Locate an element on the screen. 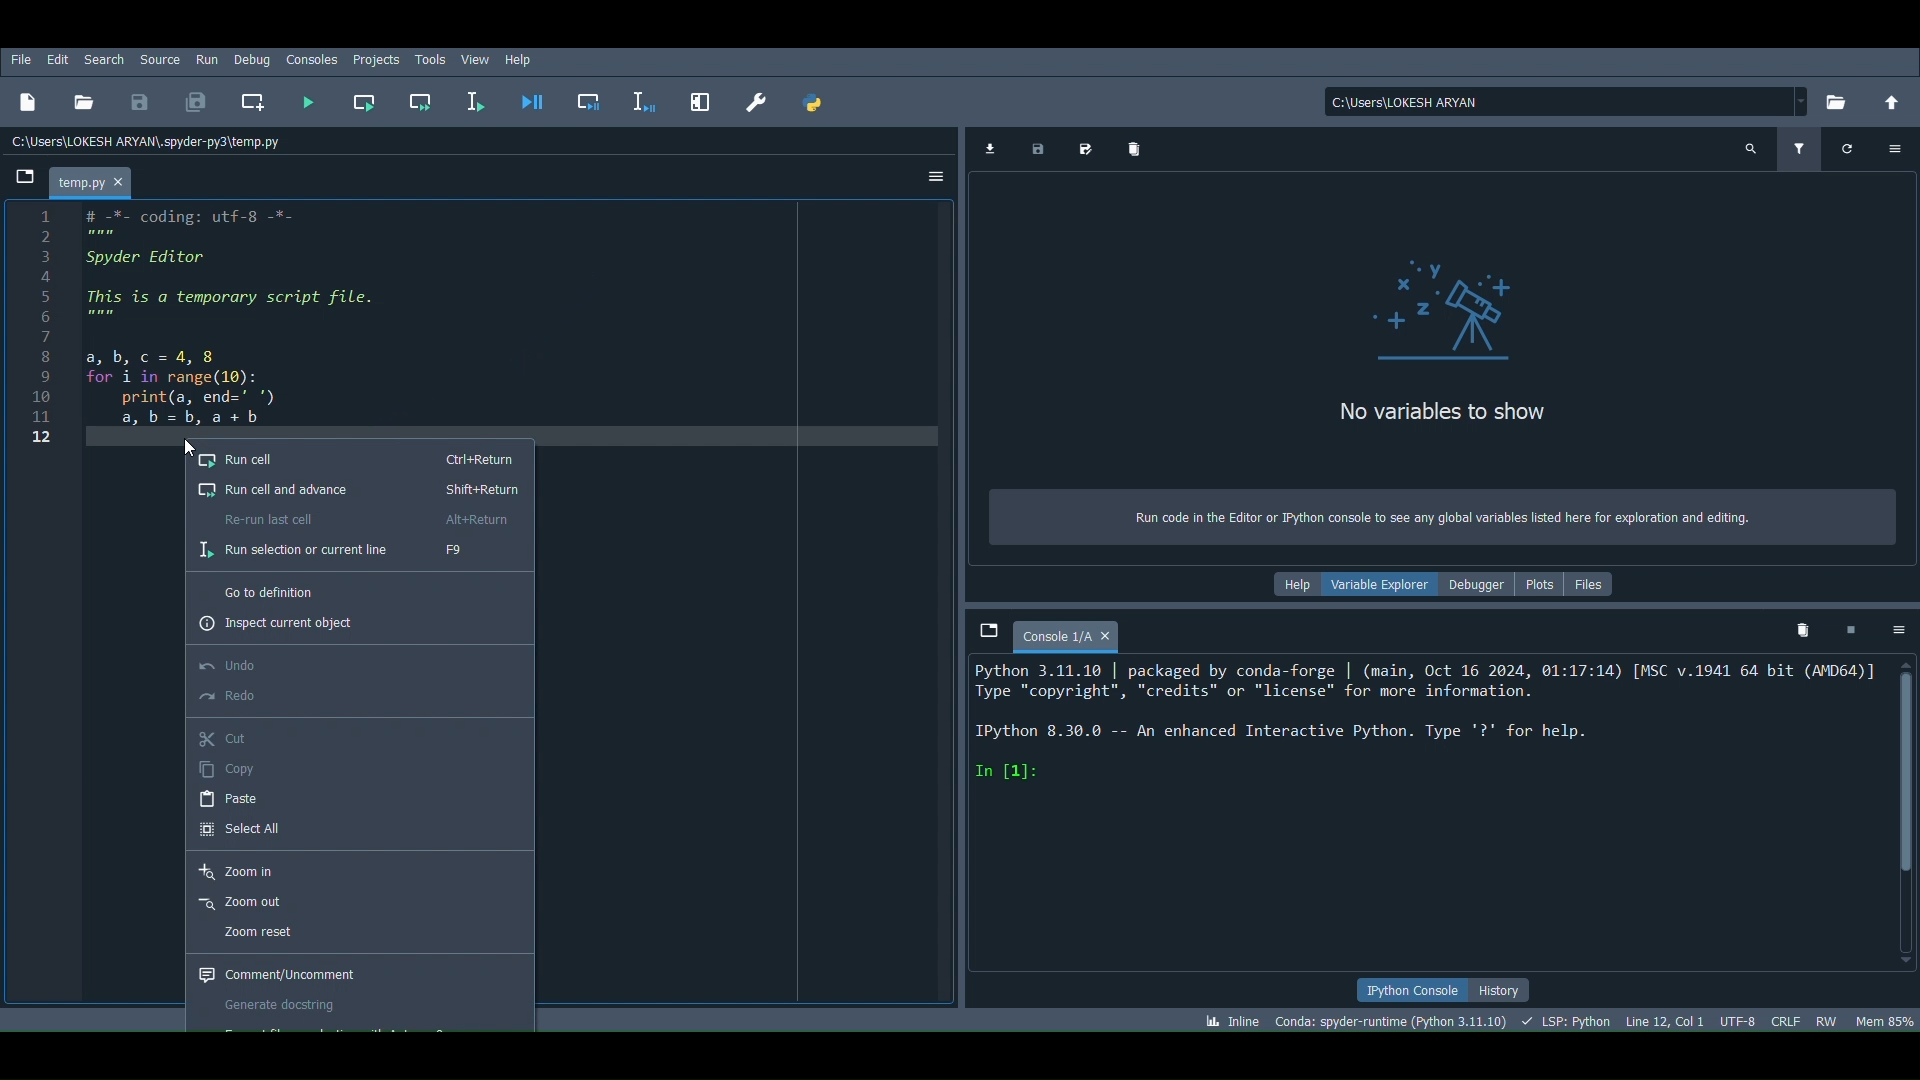  Save data is located at coordinates (1033, 149).